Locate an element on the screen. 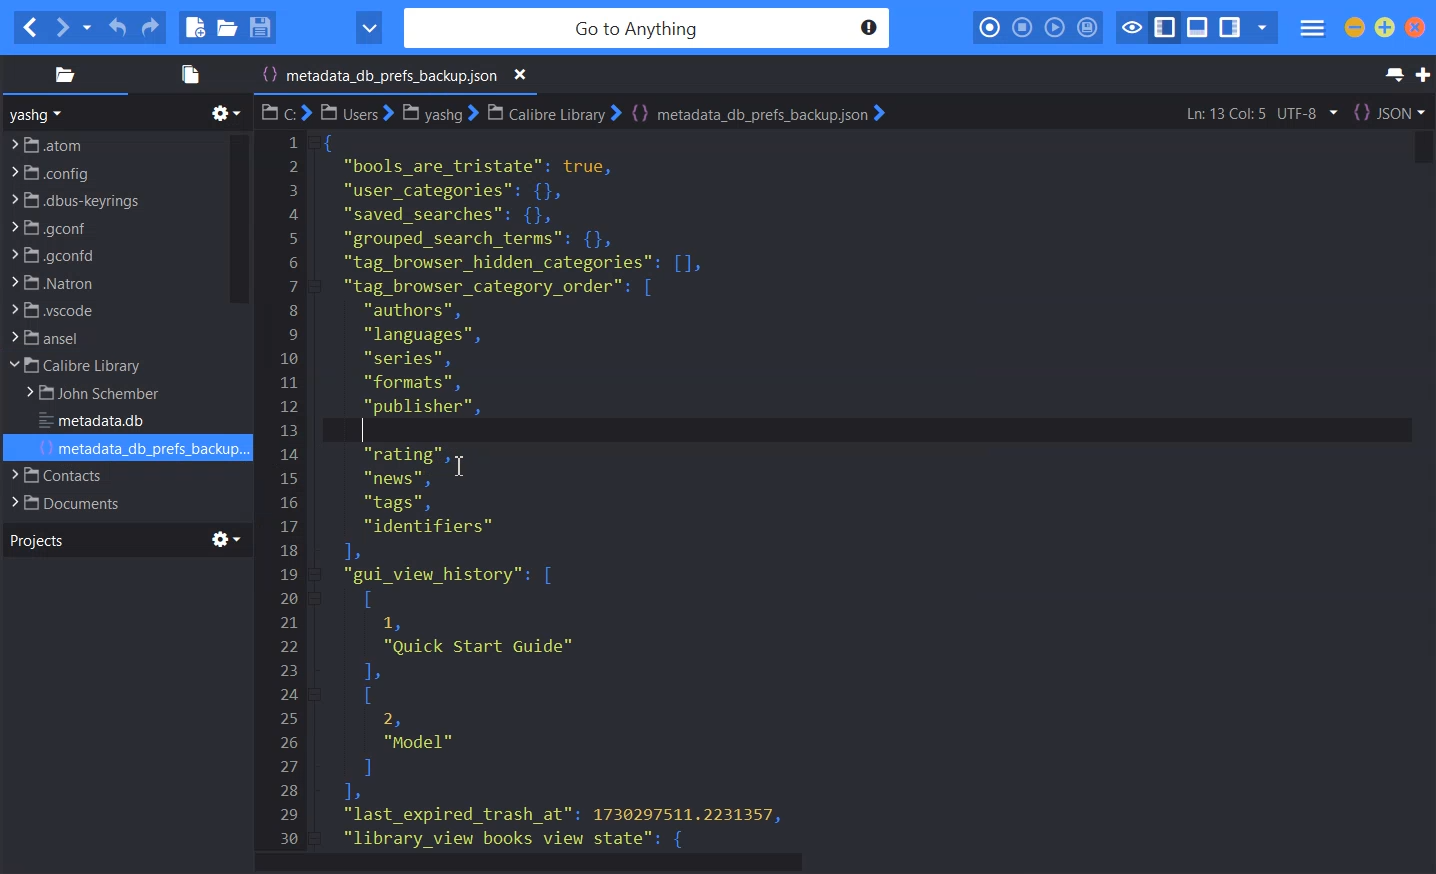  New Tab is located at coordinates (1423, 75).